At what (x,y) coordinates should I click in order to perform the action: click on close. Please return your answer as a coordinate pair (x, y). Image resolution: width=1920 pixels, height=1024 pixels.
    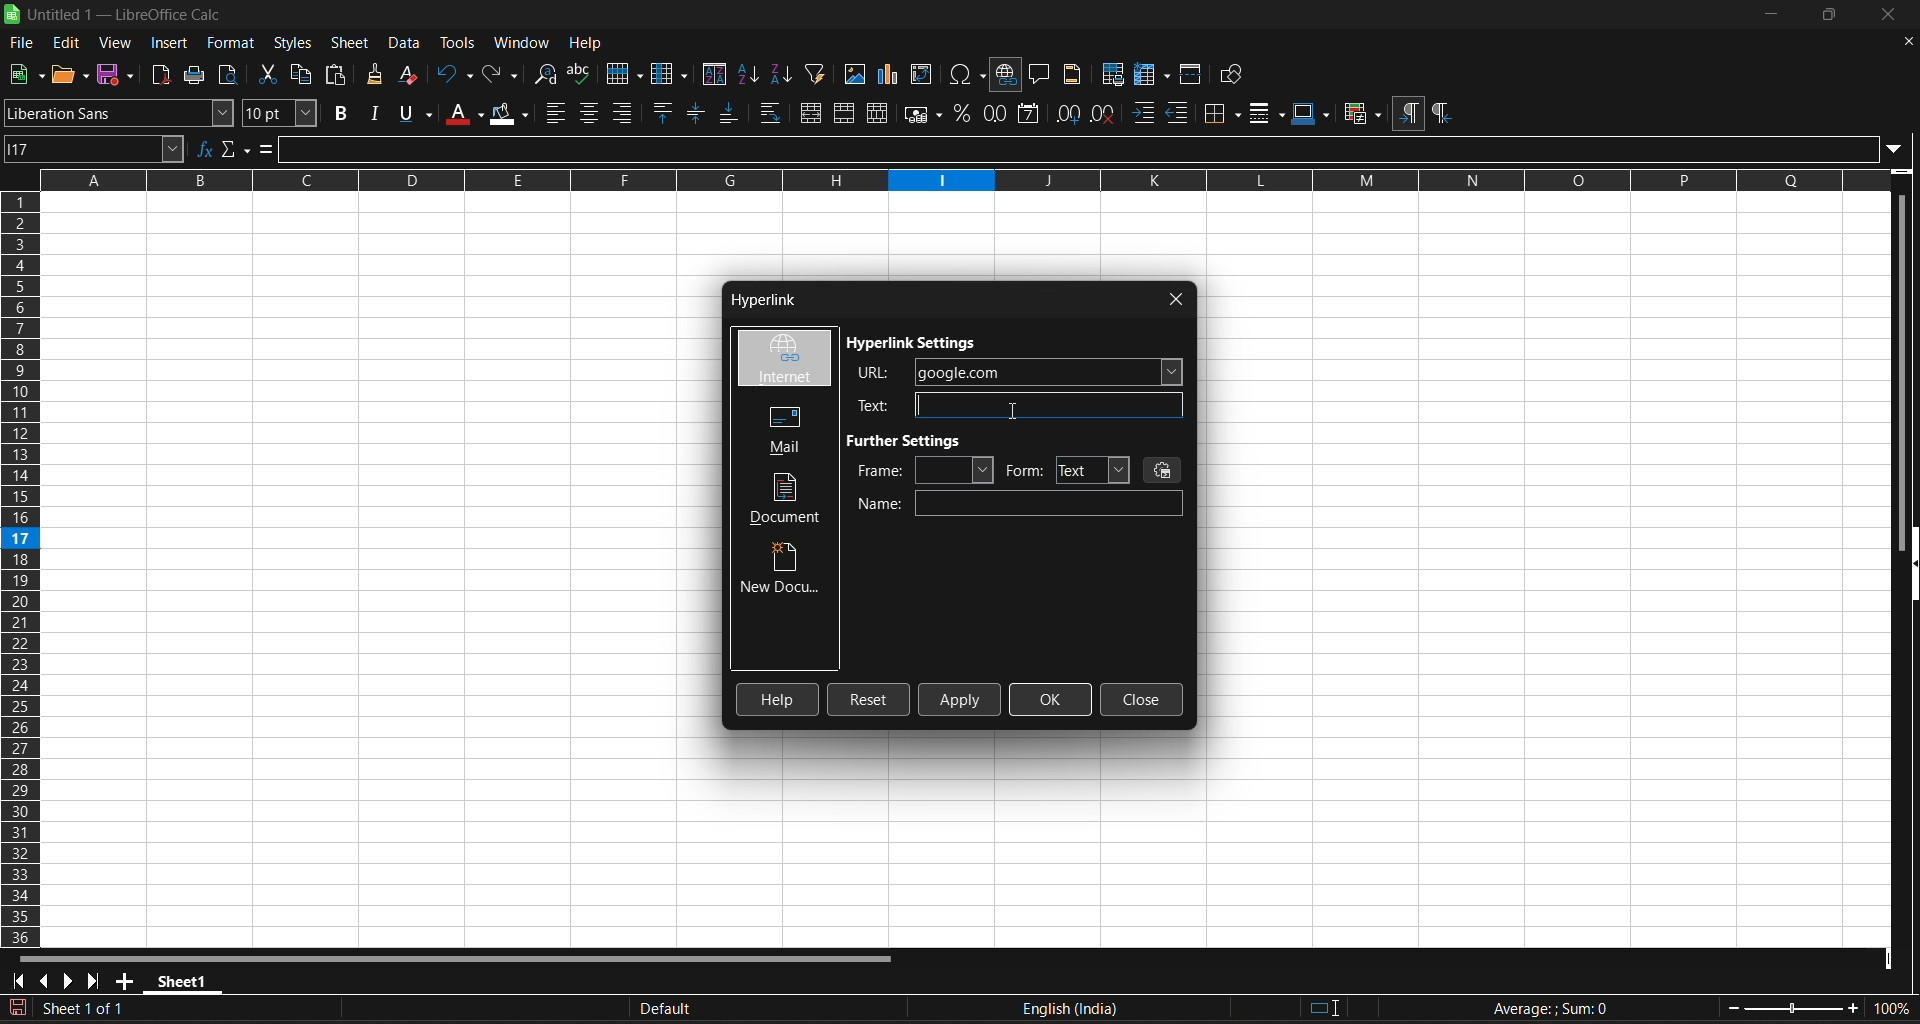
    Looking at the image, I should click on (1142, 700).